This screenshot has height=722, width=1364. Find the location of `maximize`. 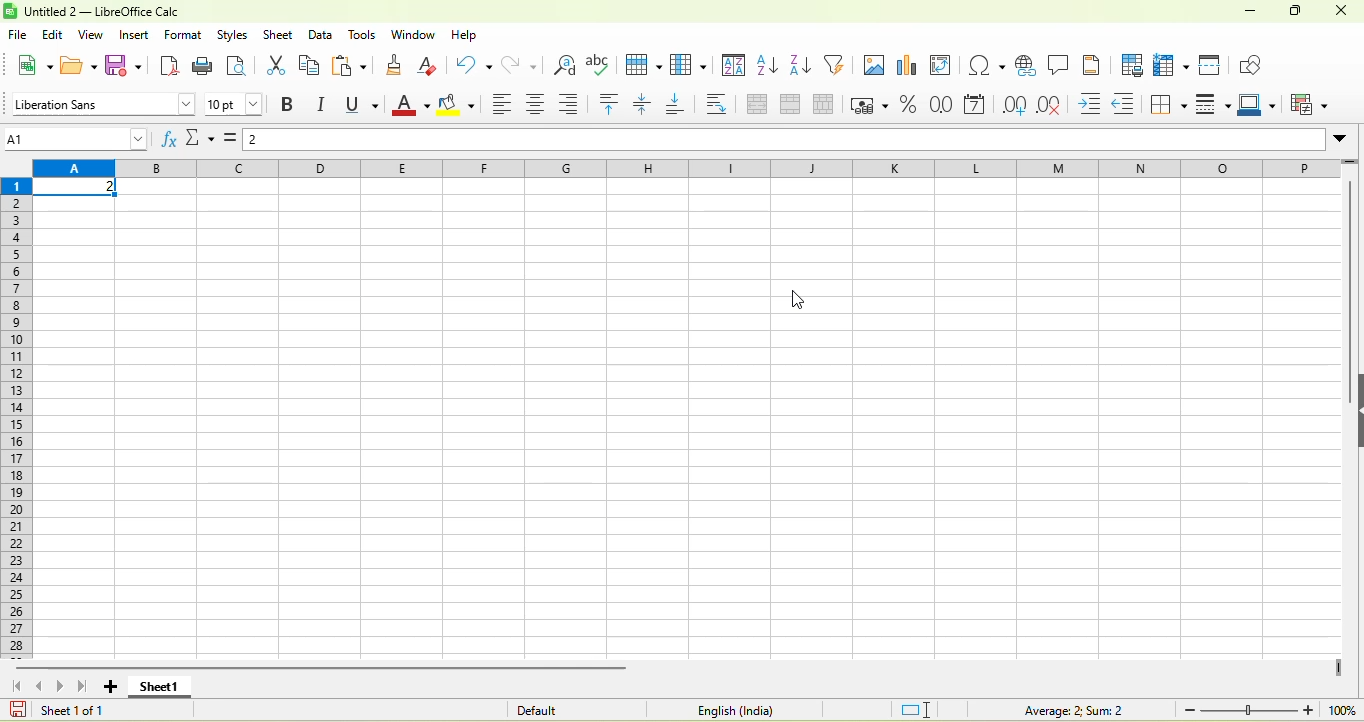

maximize is located at coordinates (1298, 12).